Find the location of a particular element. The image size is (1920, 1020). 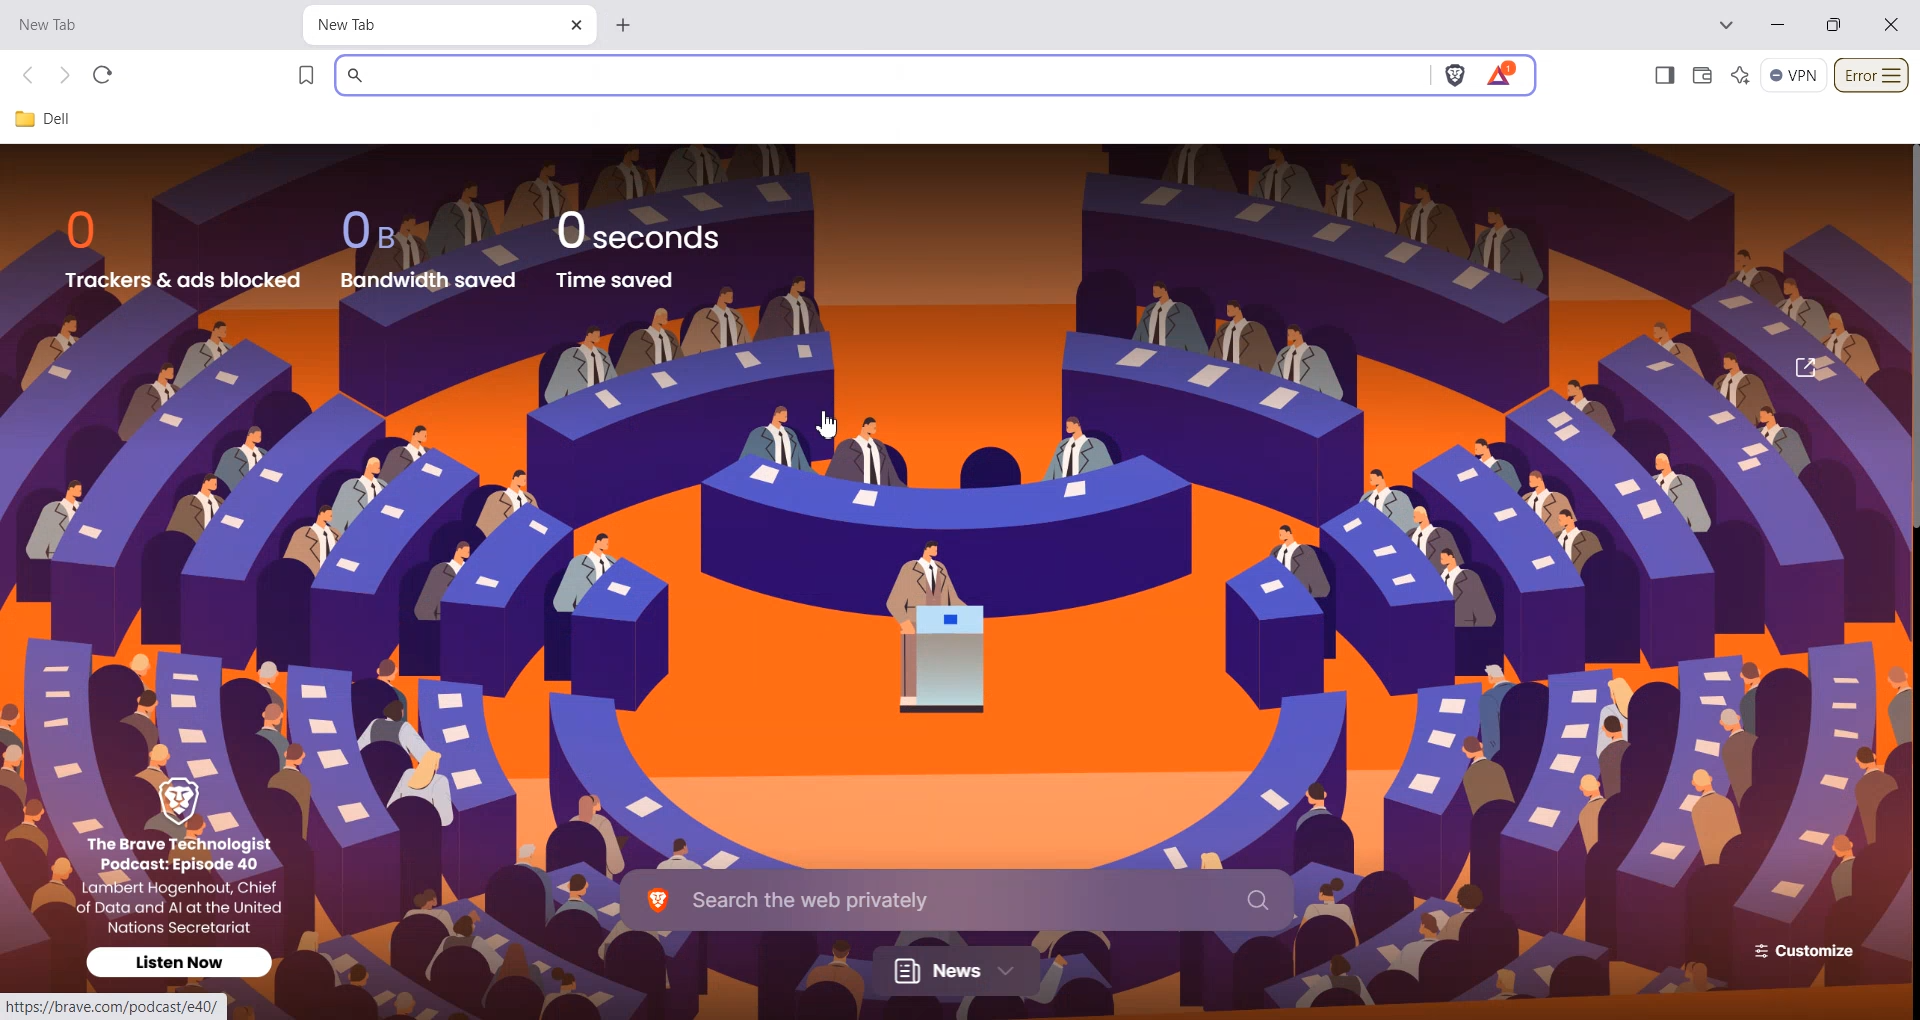

Bookmark is located at coordinates (307, 75).